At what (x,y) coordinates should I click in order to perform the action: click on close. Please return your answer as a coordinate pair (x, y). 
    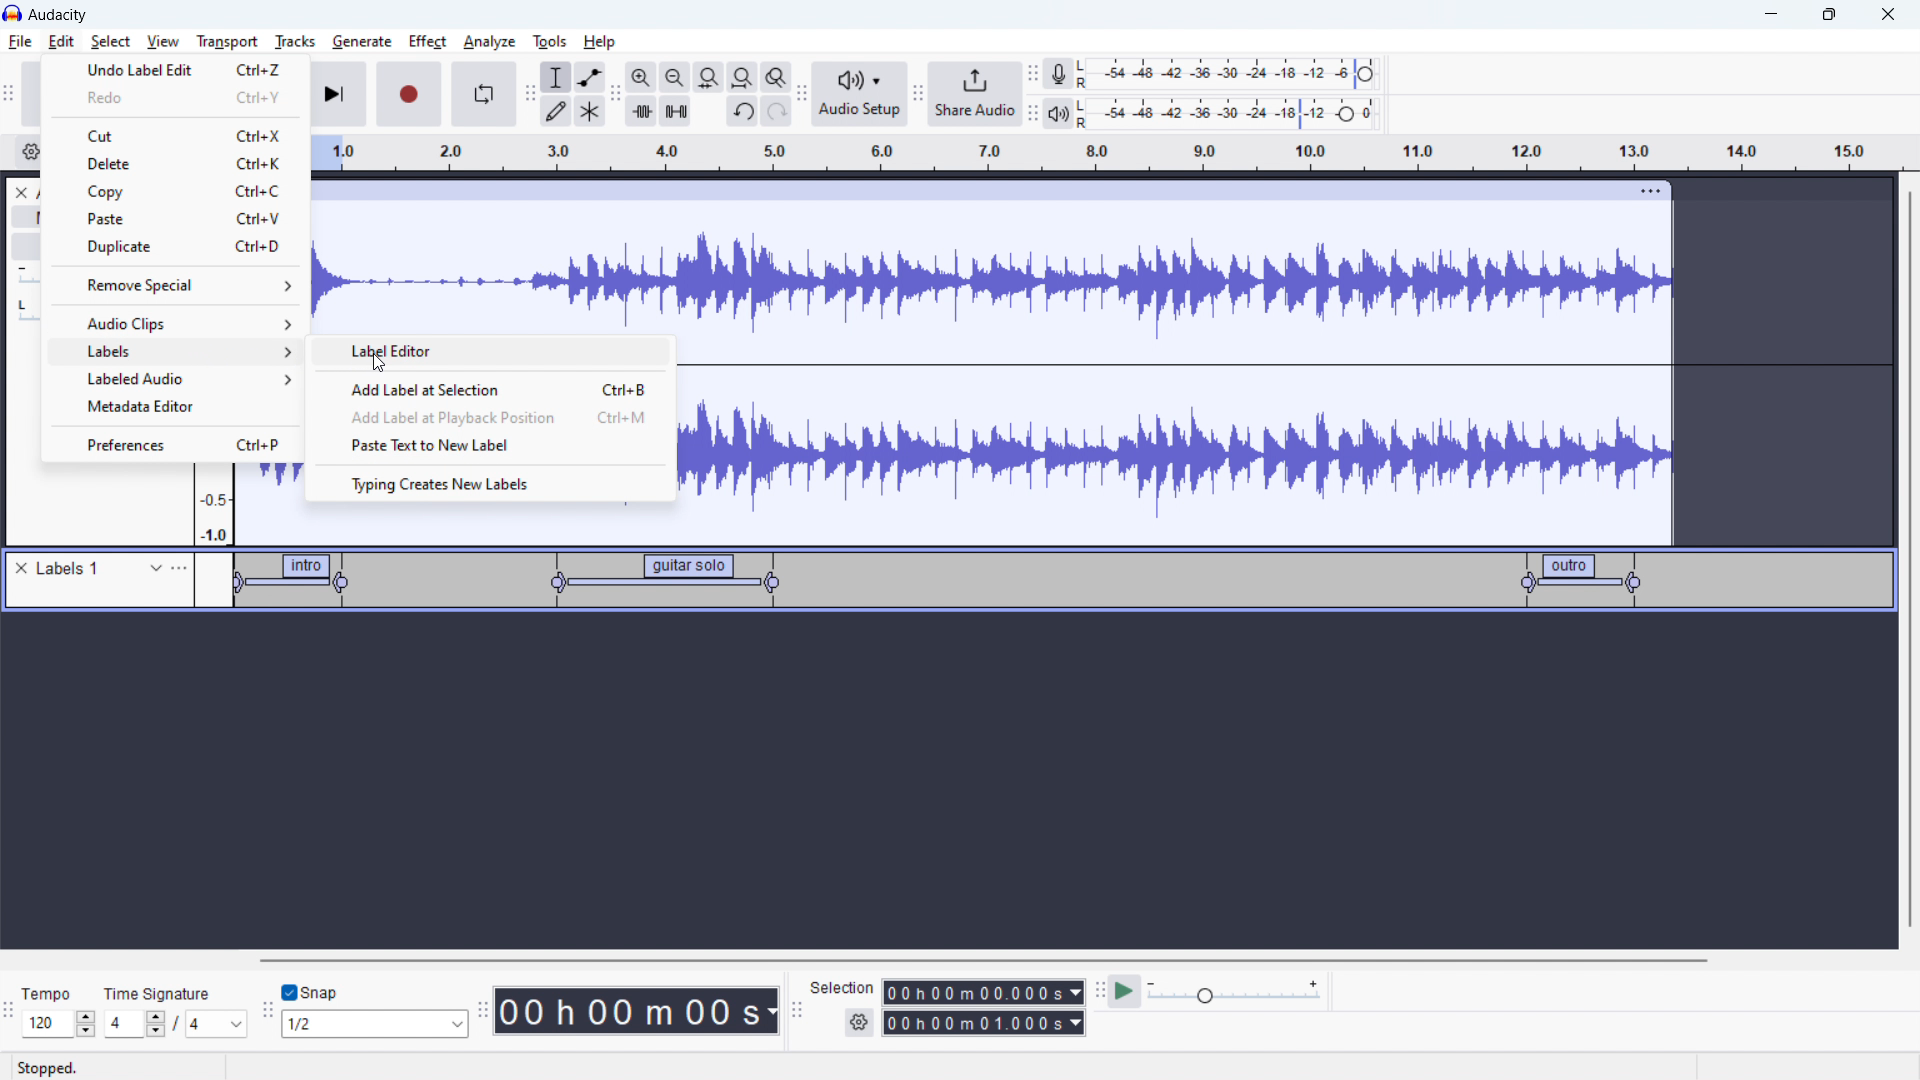
    Looking at the image, I should click on (1888, 15).